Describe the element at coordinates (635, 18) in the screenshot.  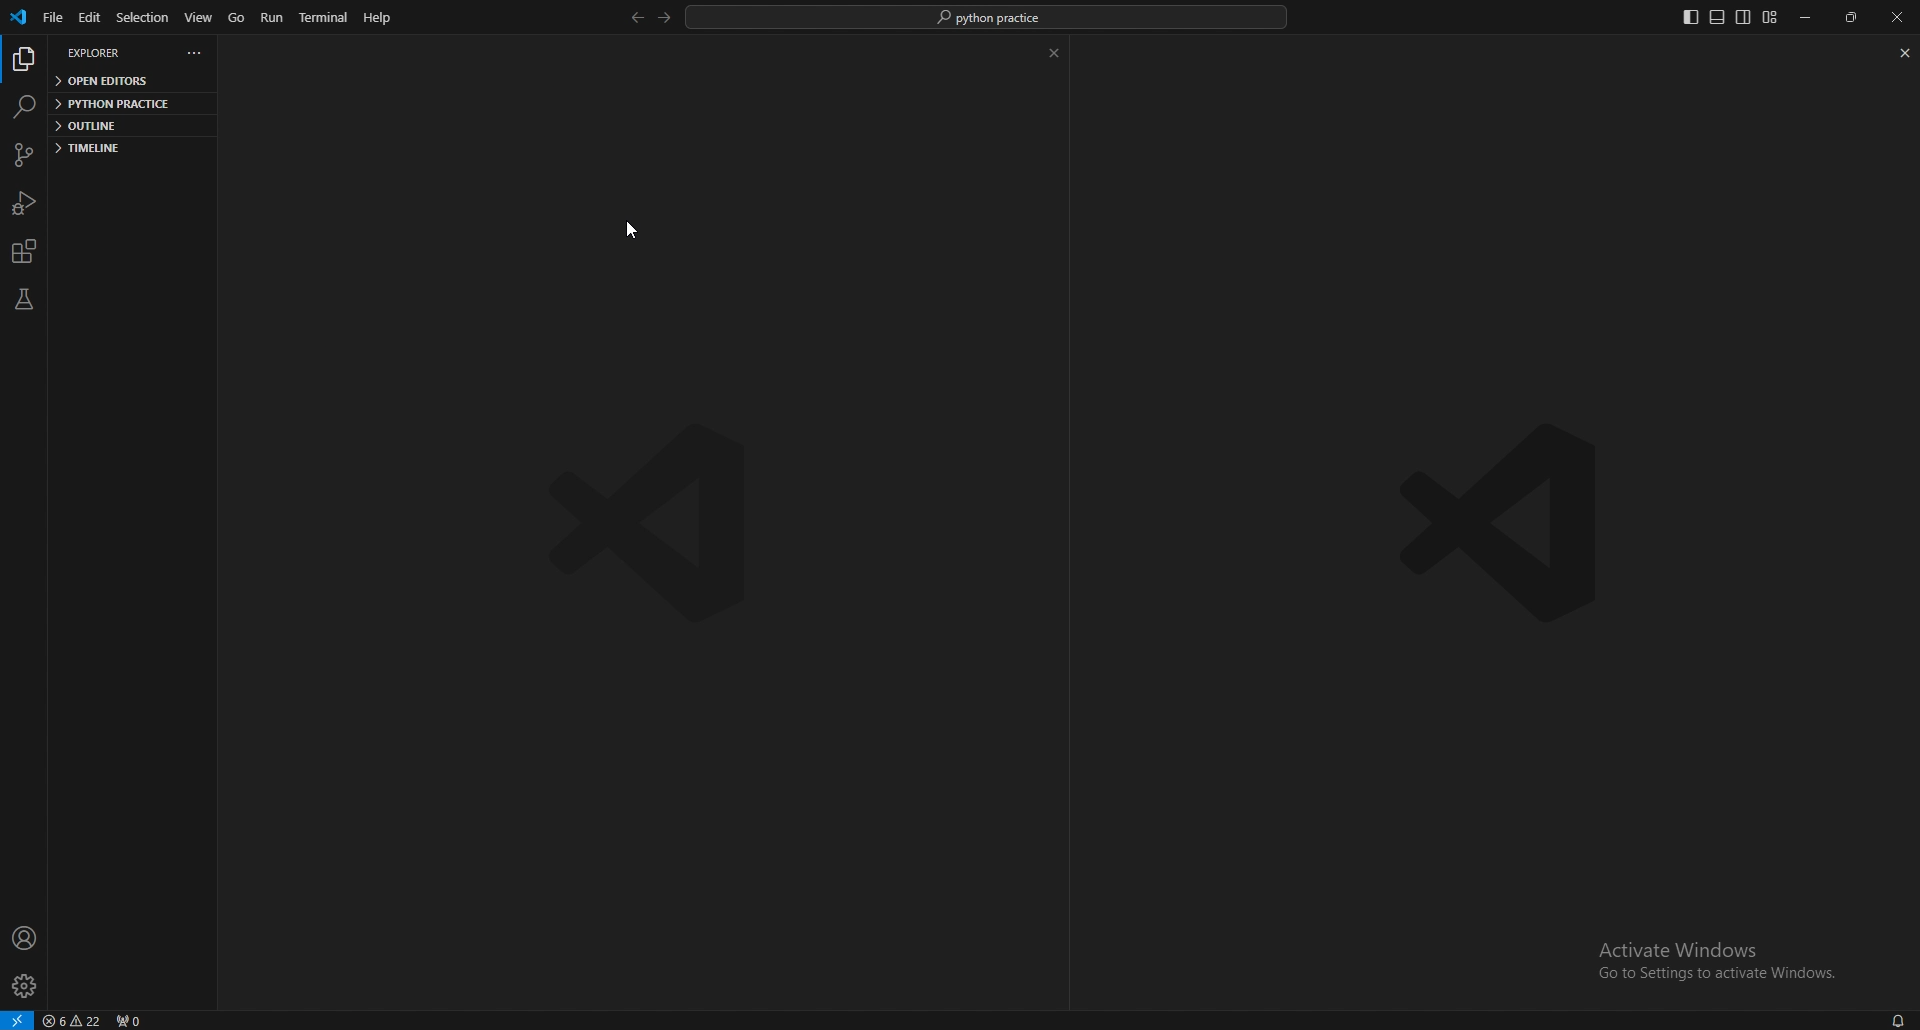
I see `back` at that location.